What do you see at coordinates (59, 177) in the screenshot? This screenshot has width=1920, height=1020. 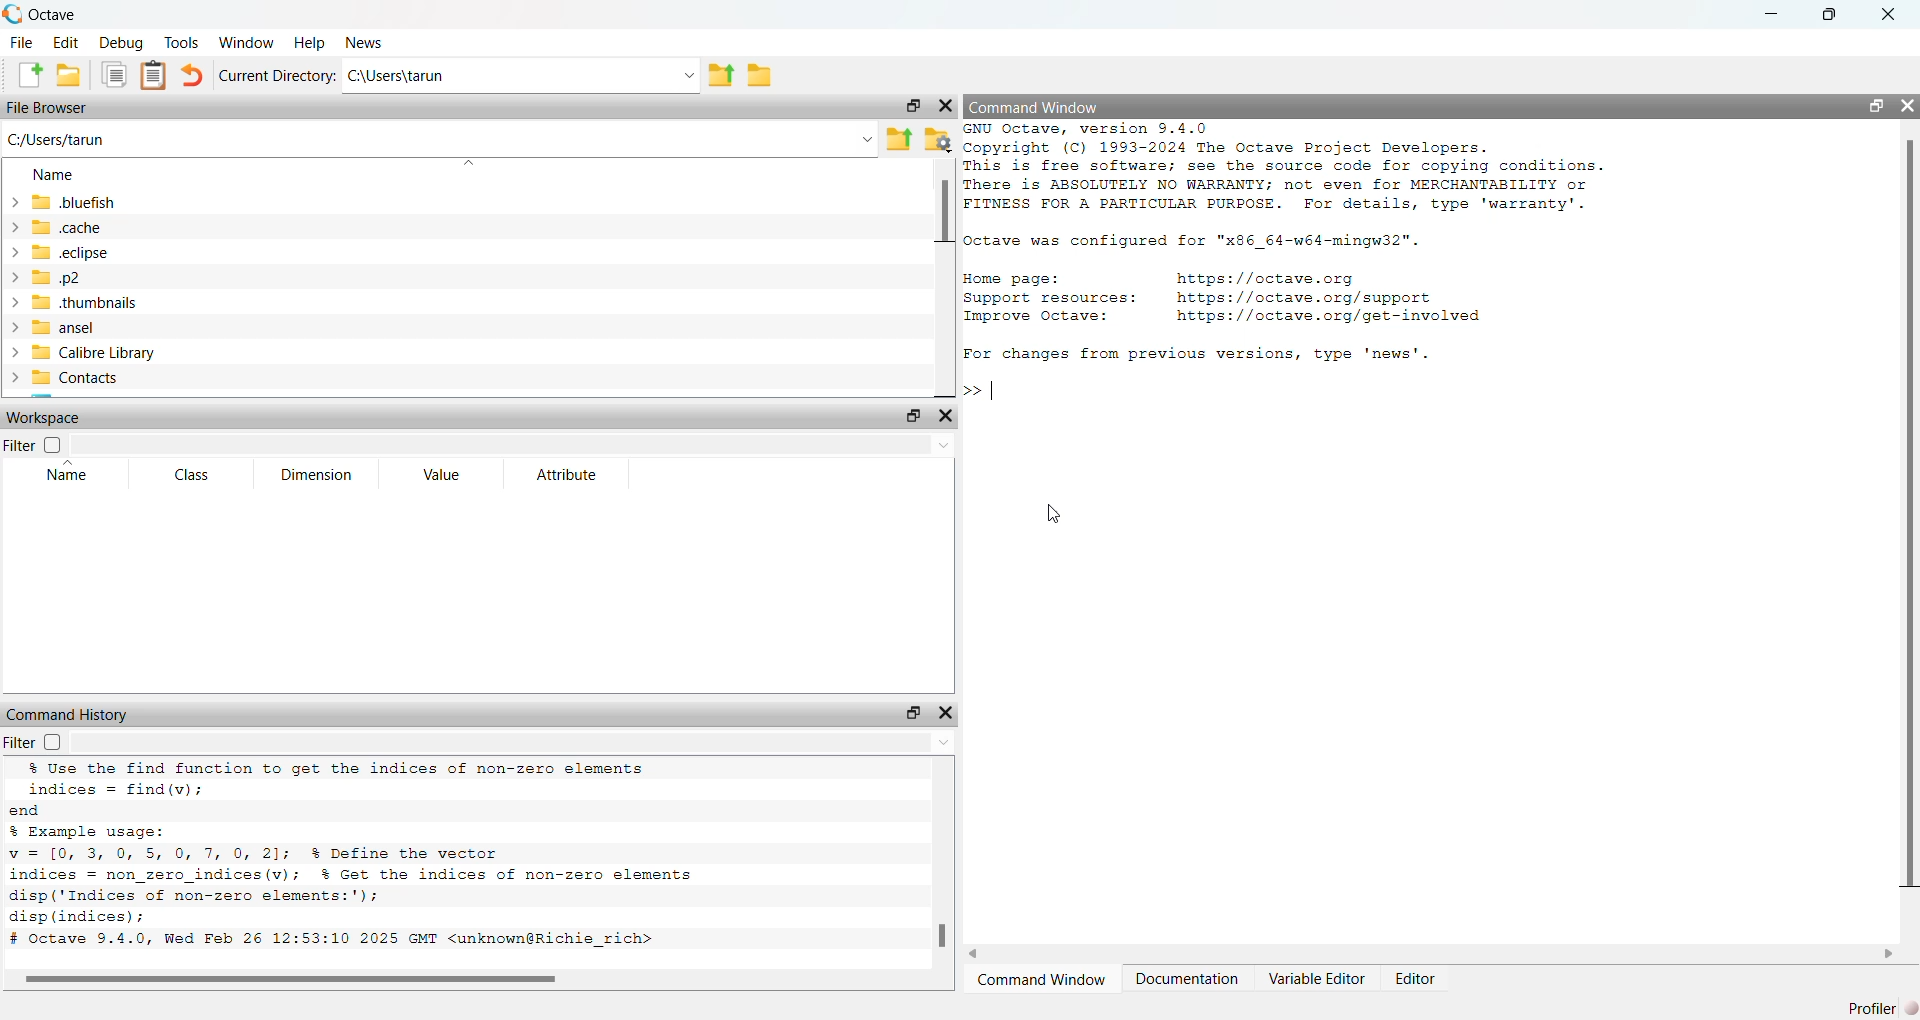 I see `Name` at bounding box center [59, 177].